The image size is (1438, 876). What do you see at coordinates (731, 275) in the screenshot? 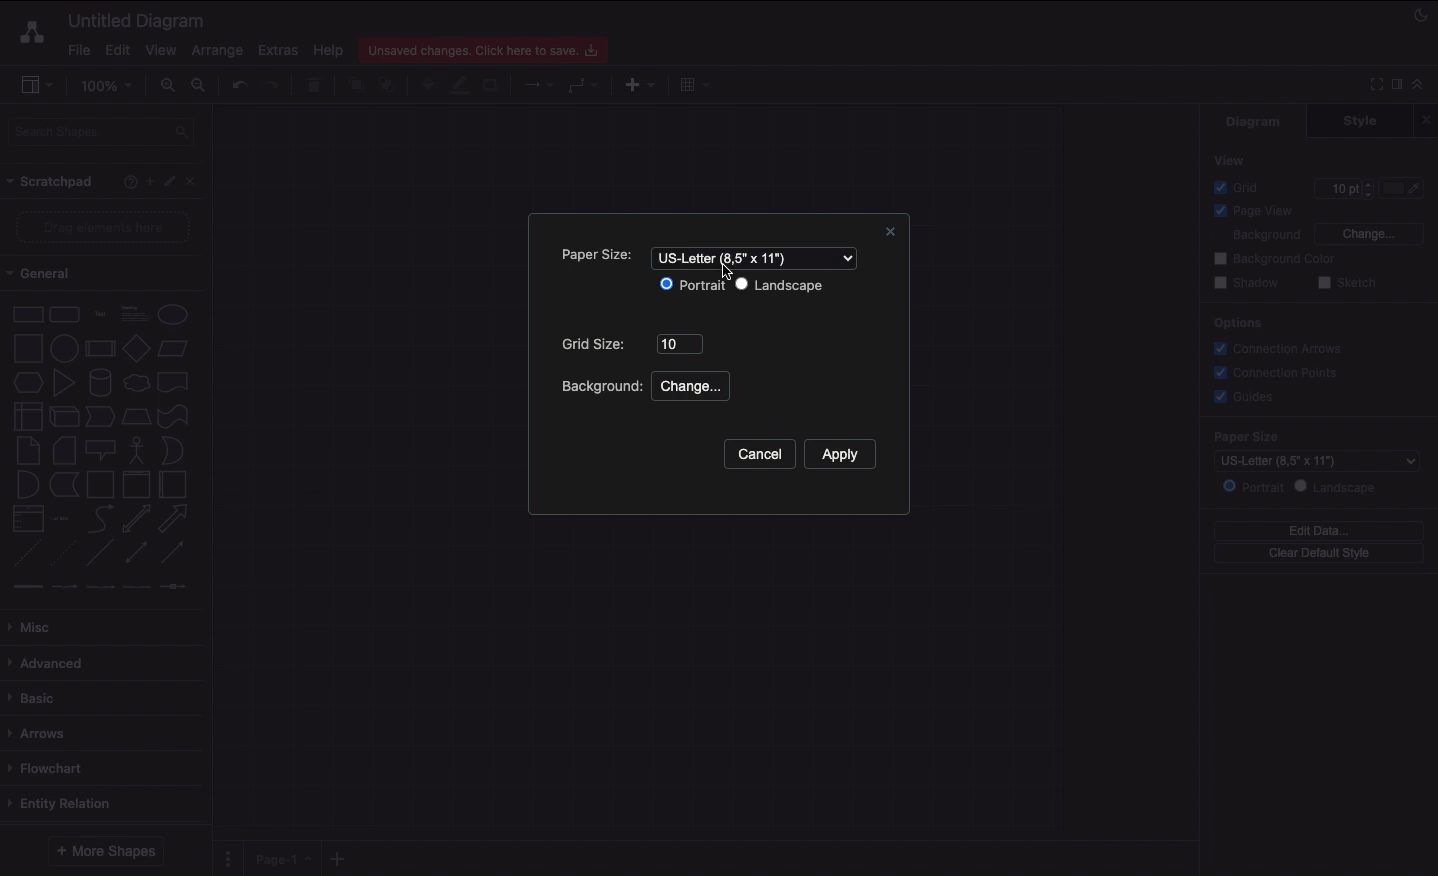
I see `Cursor` at bounding box center [731, 275].